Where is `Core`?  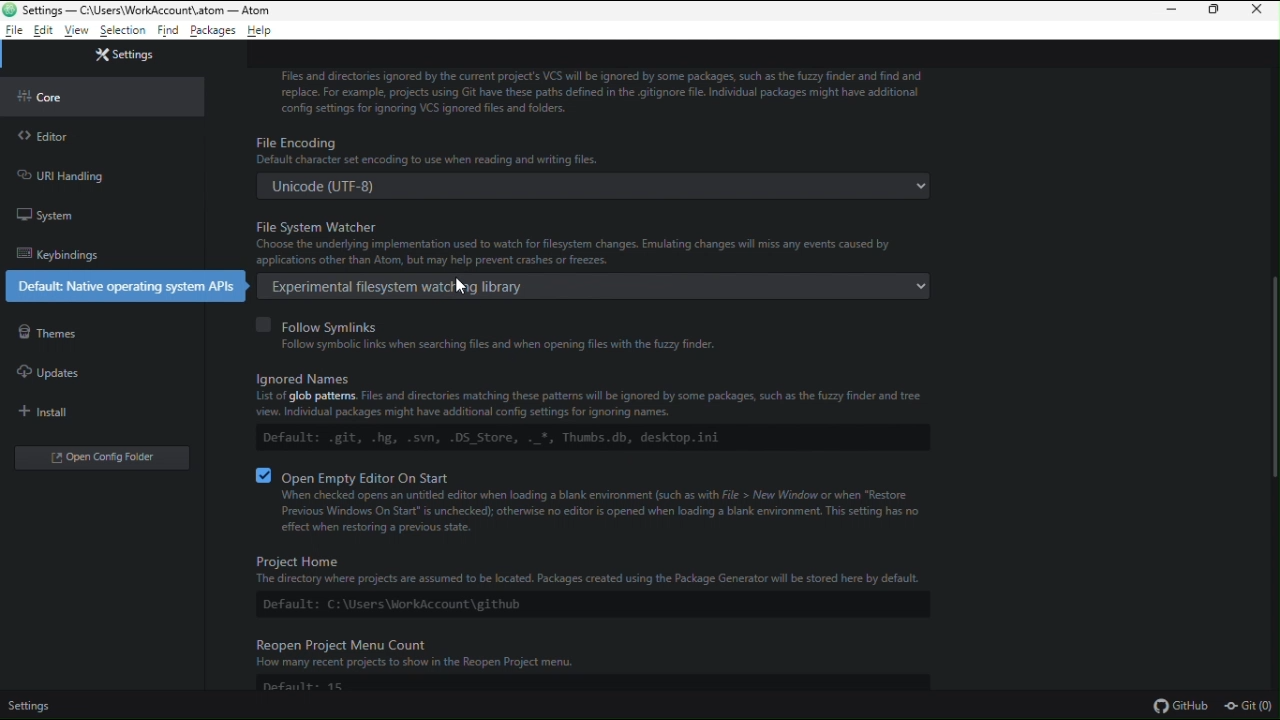
Core is located at coordinates (47, 96).